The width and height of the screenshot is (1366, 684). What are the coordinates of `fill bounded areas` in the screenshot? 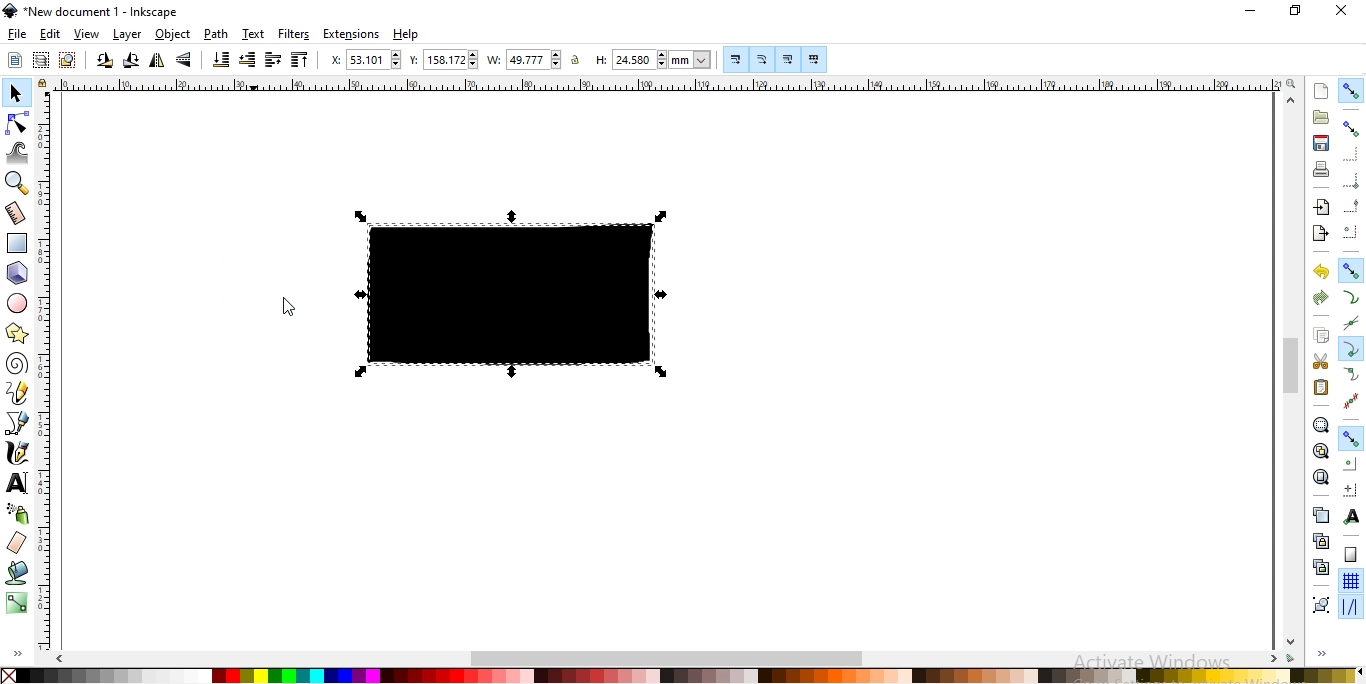 It's located at (21, 572).